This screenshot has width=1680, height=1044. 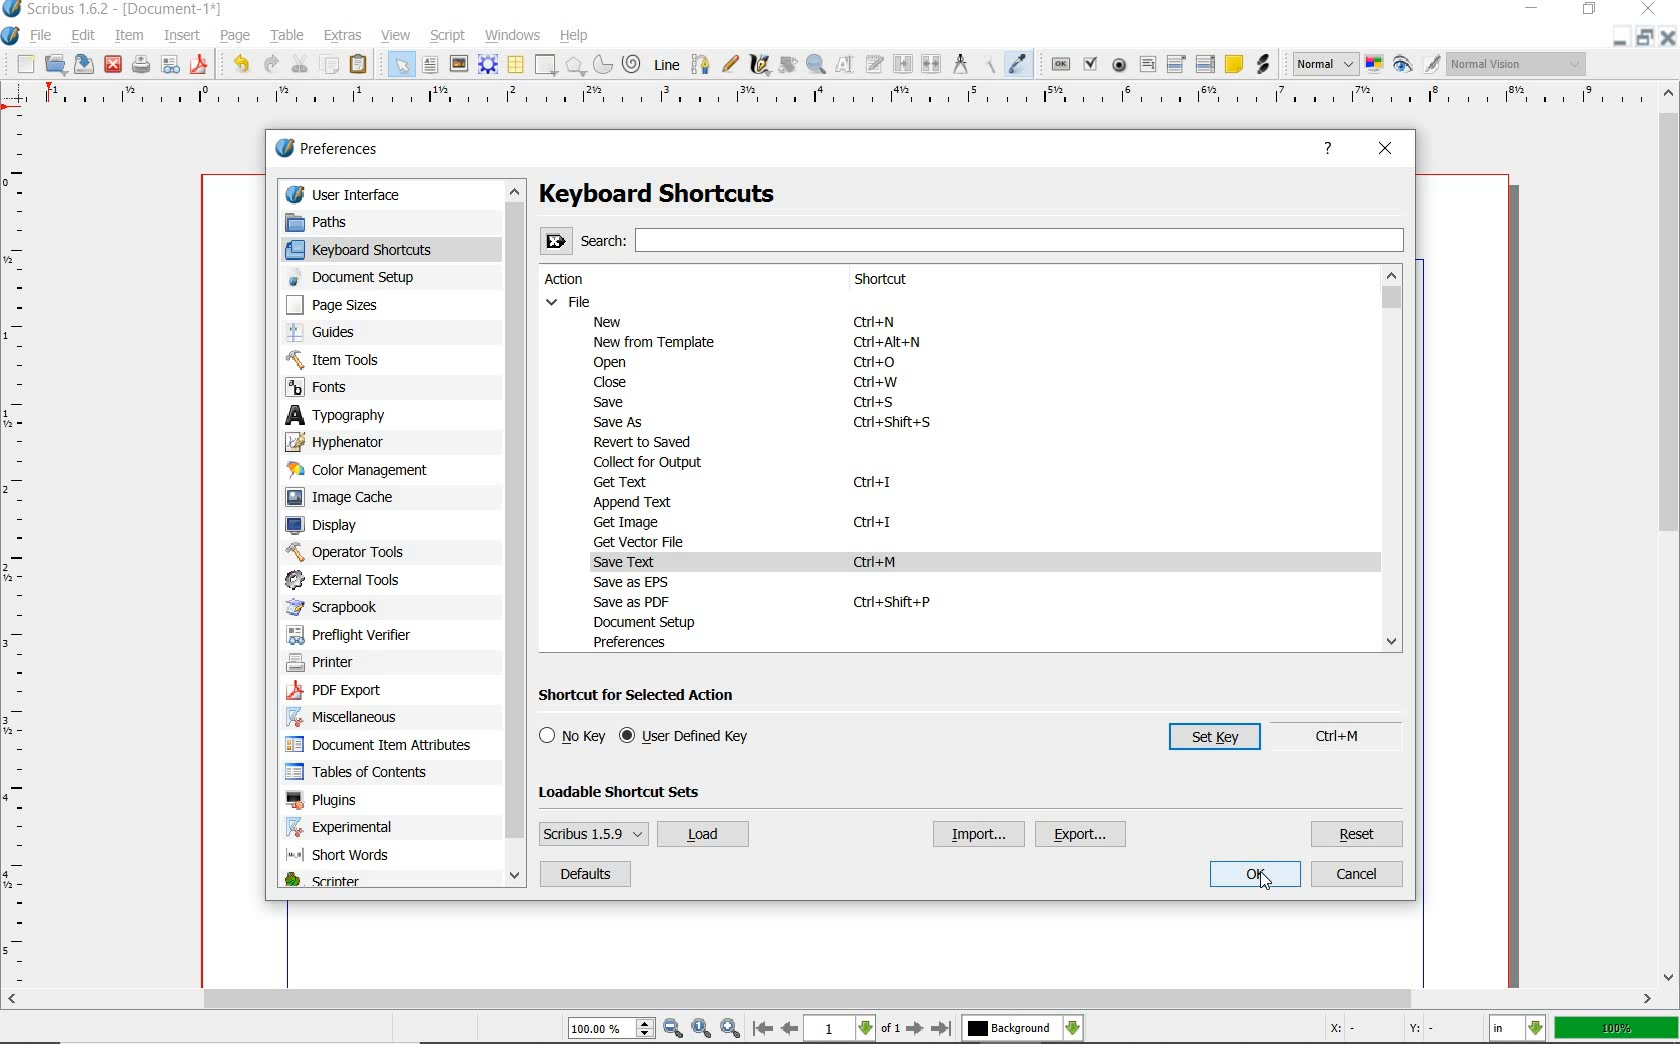 I want to click on document item attributes, so click(x=385, y=746).